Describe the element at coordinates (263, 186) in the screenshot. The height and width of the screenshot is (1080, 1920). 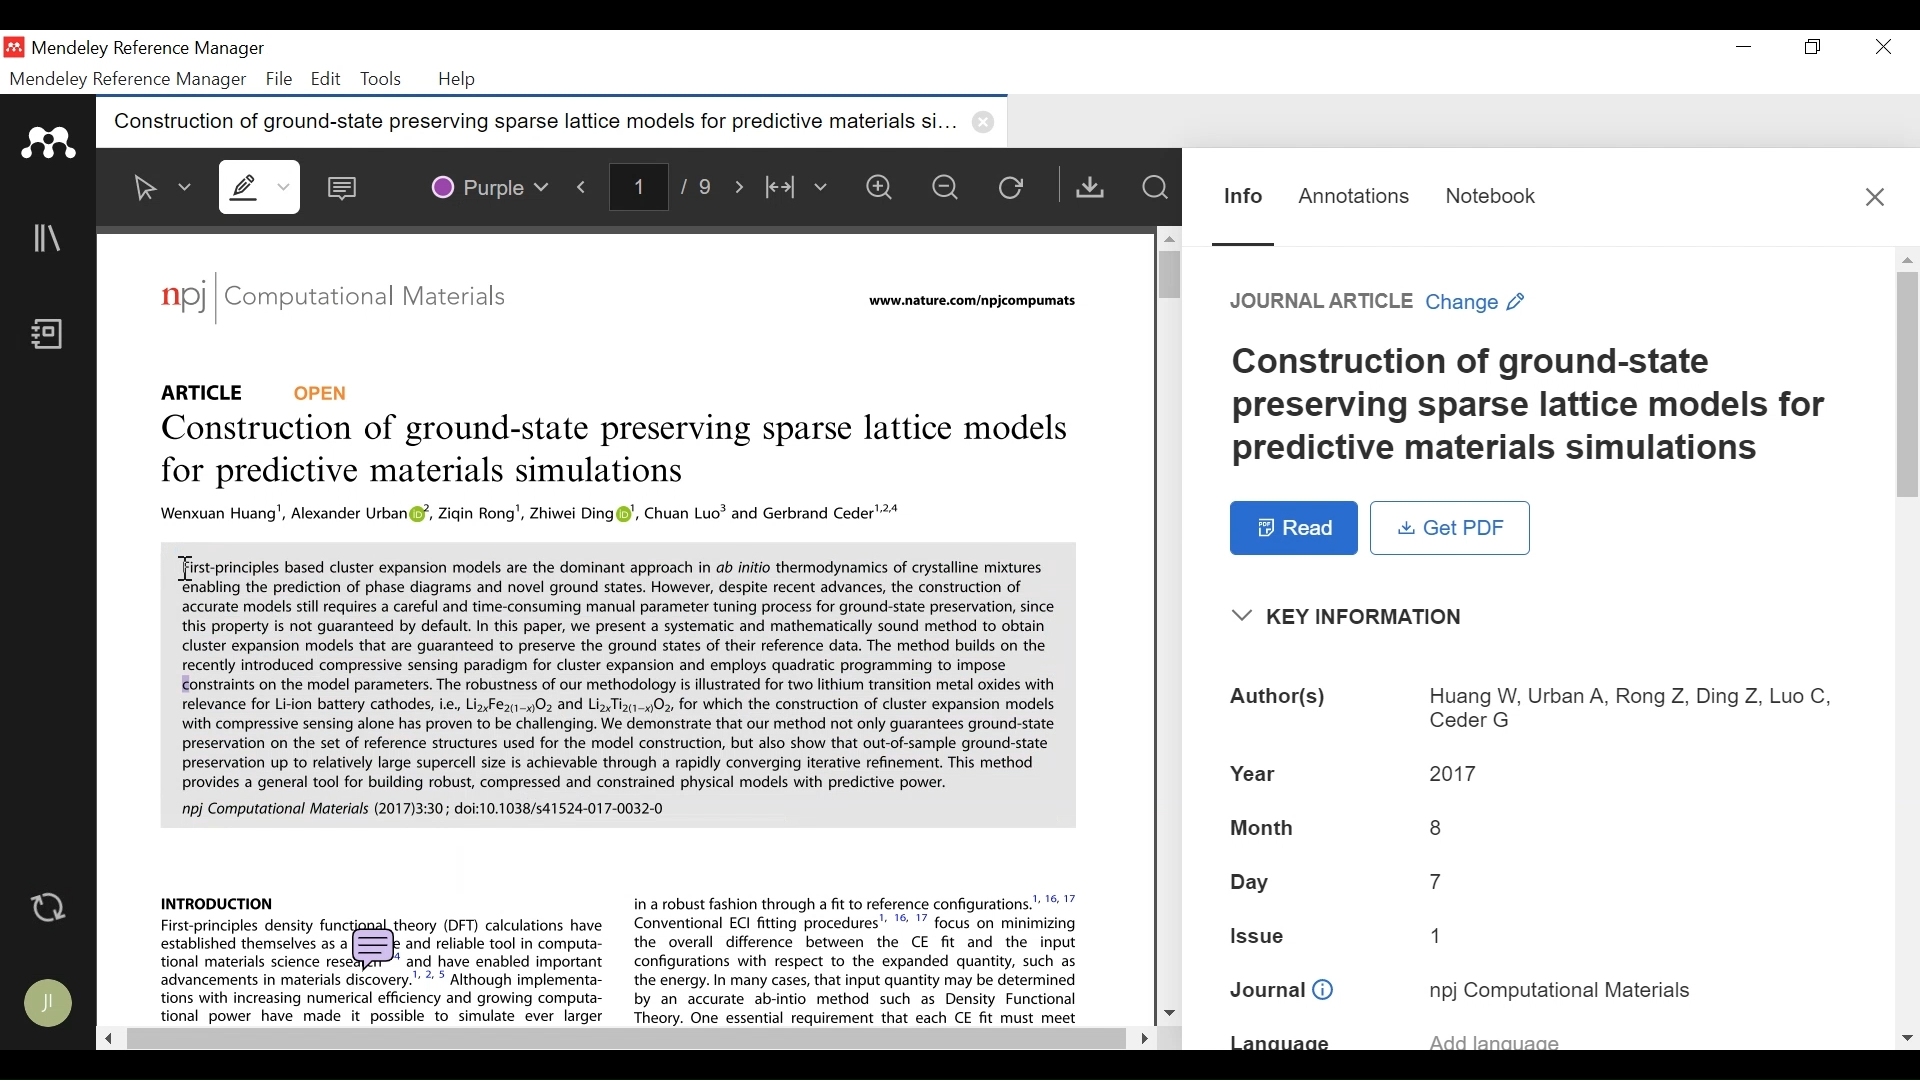
I see `Highlights` at that location.